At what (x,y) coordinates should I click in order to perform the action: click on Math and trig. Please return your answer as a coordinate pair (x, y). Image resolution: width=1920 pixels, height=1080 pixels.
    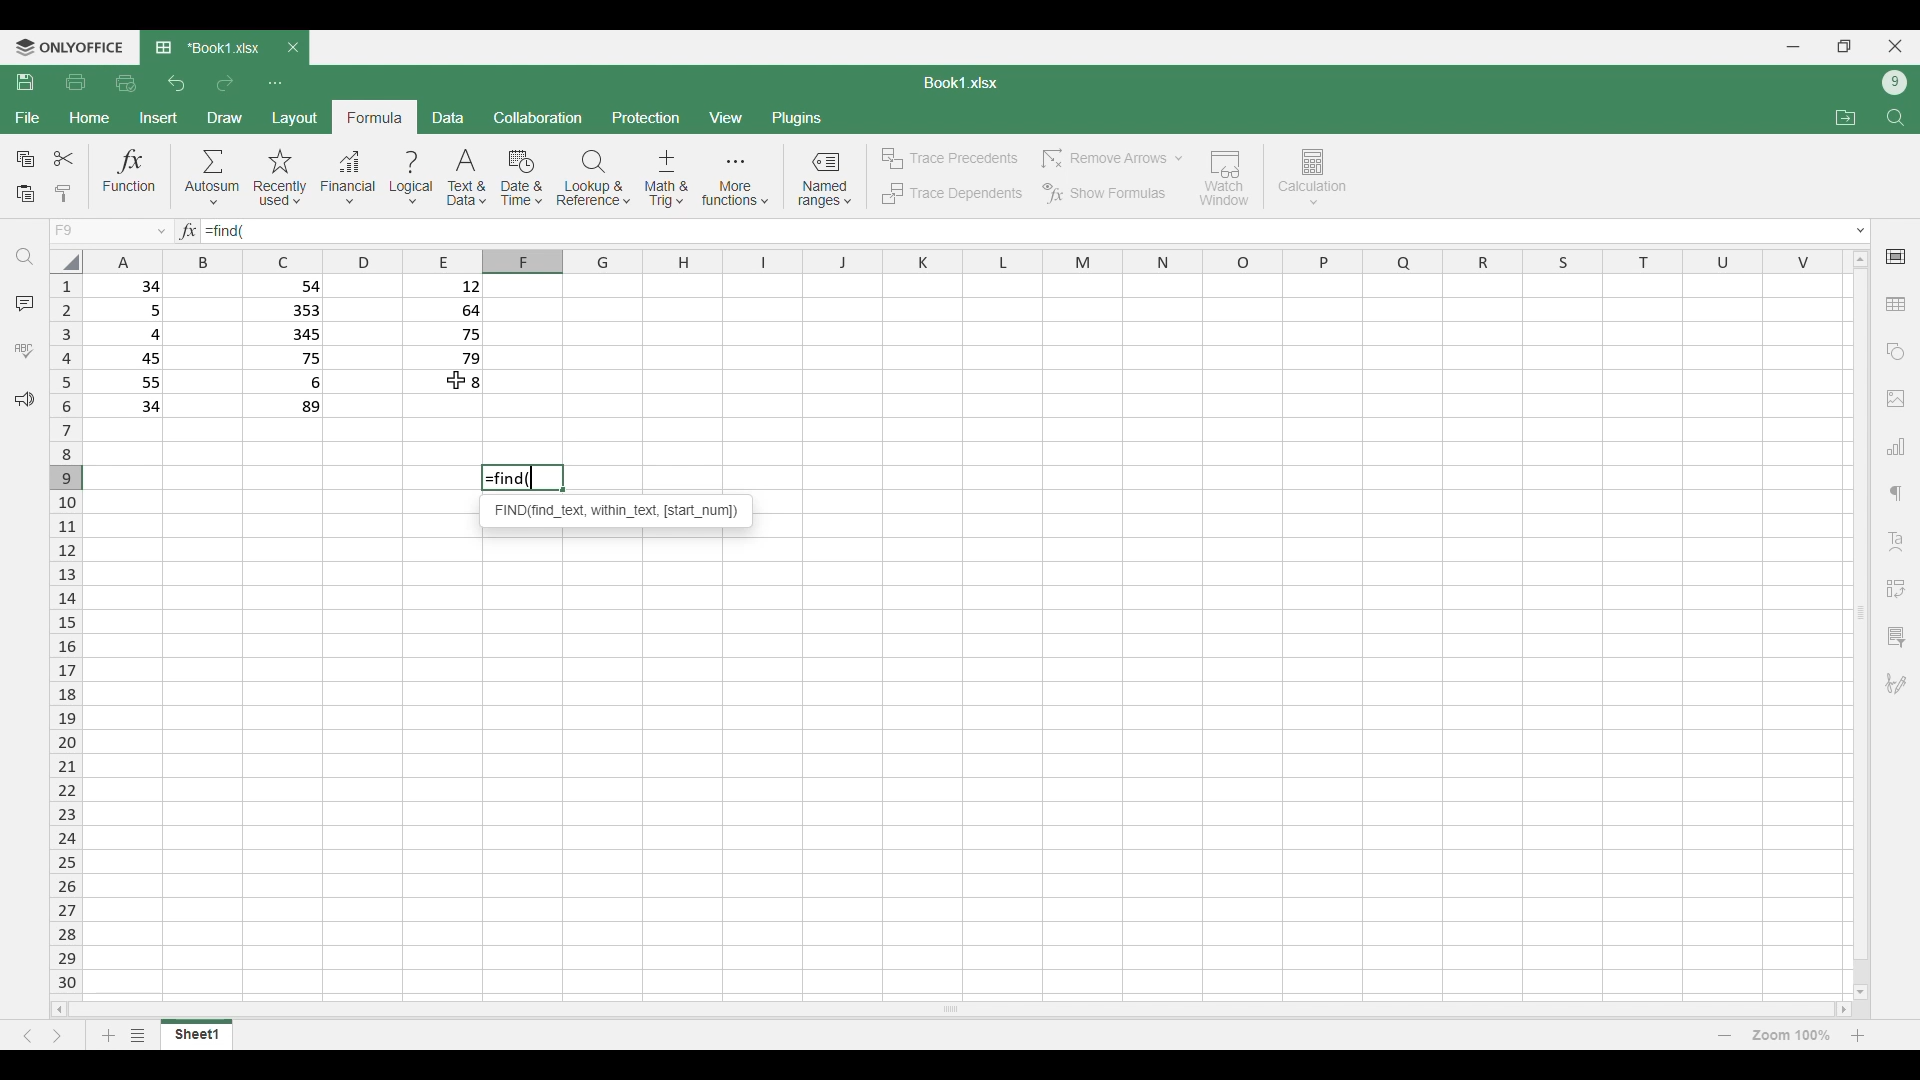
    Looking at the image, I should click on (666, 178).